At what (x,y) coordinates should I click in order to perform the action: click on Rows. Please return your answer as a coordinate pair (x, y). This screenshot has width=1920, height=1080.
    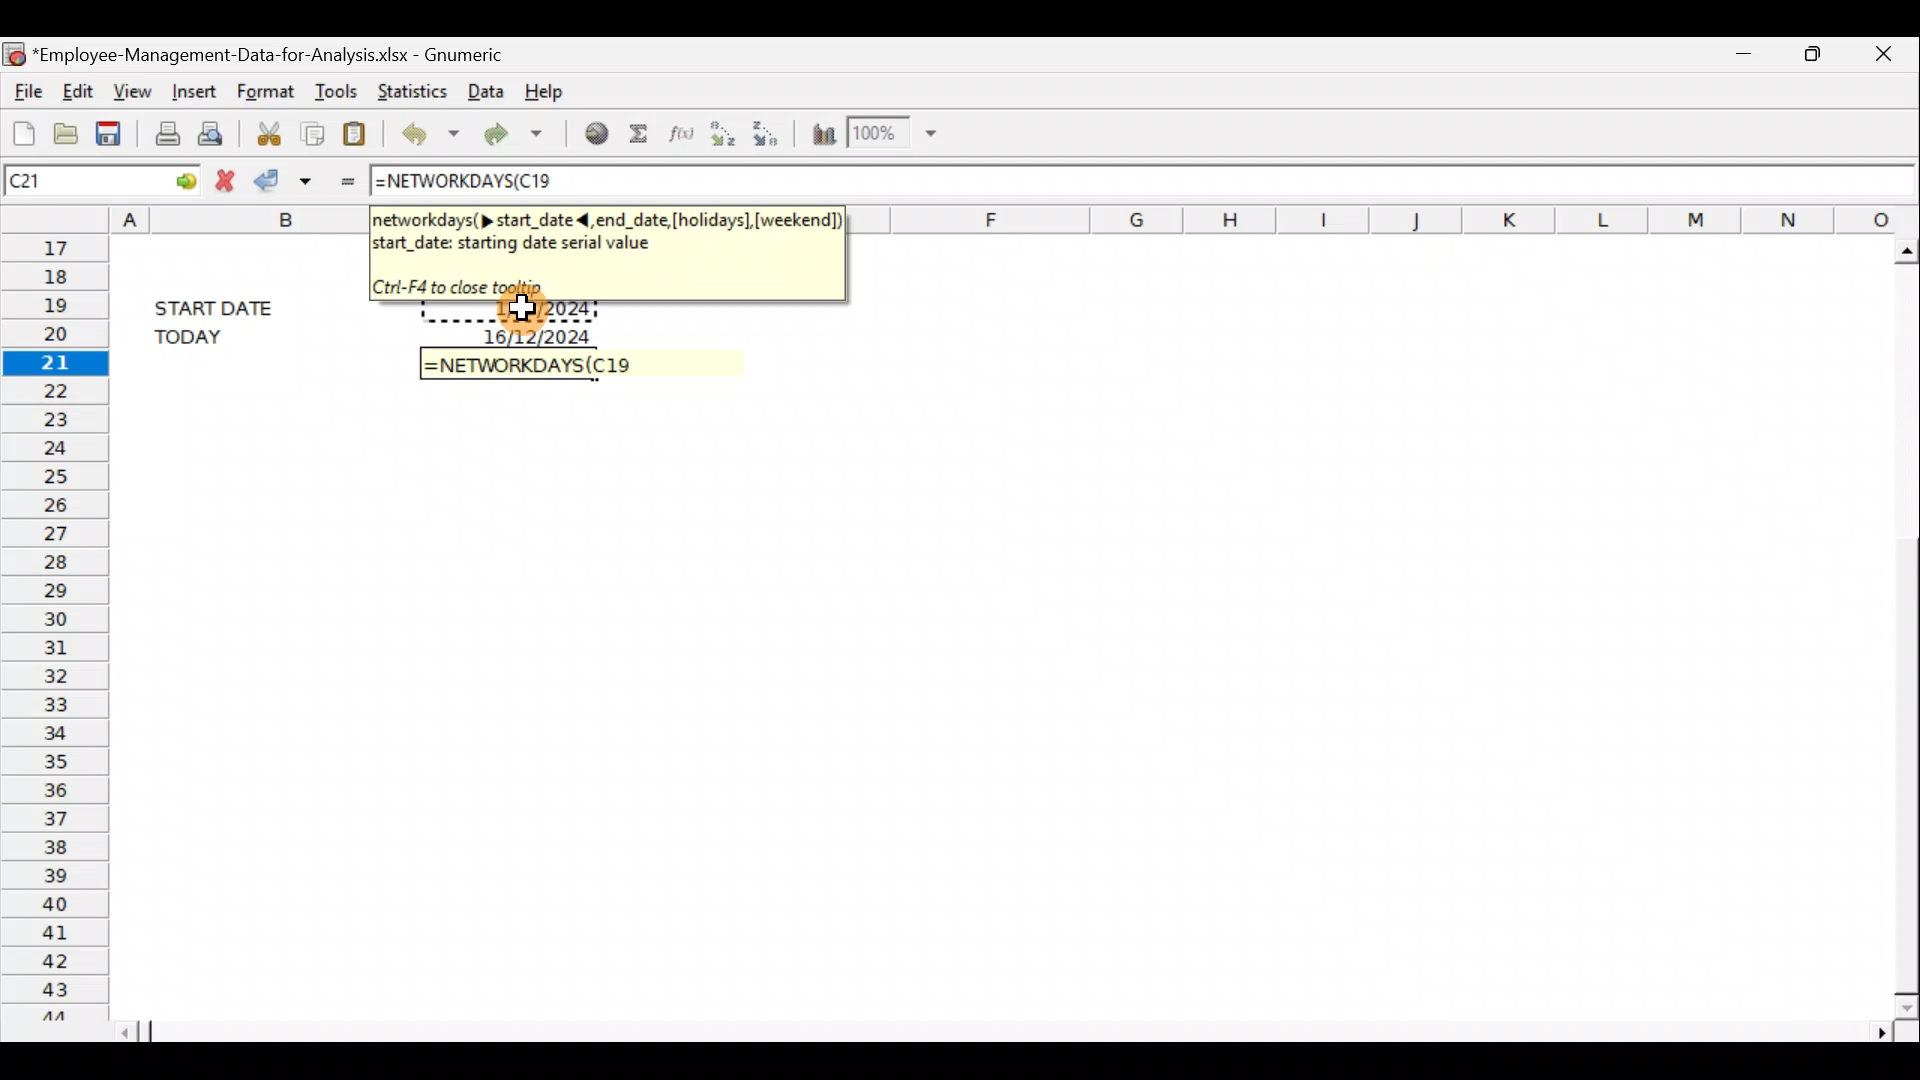
    Looking at the image, I should click on (52, 625).